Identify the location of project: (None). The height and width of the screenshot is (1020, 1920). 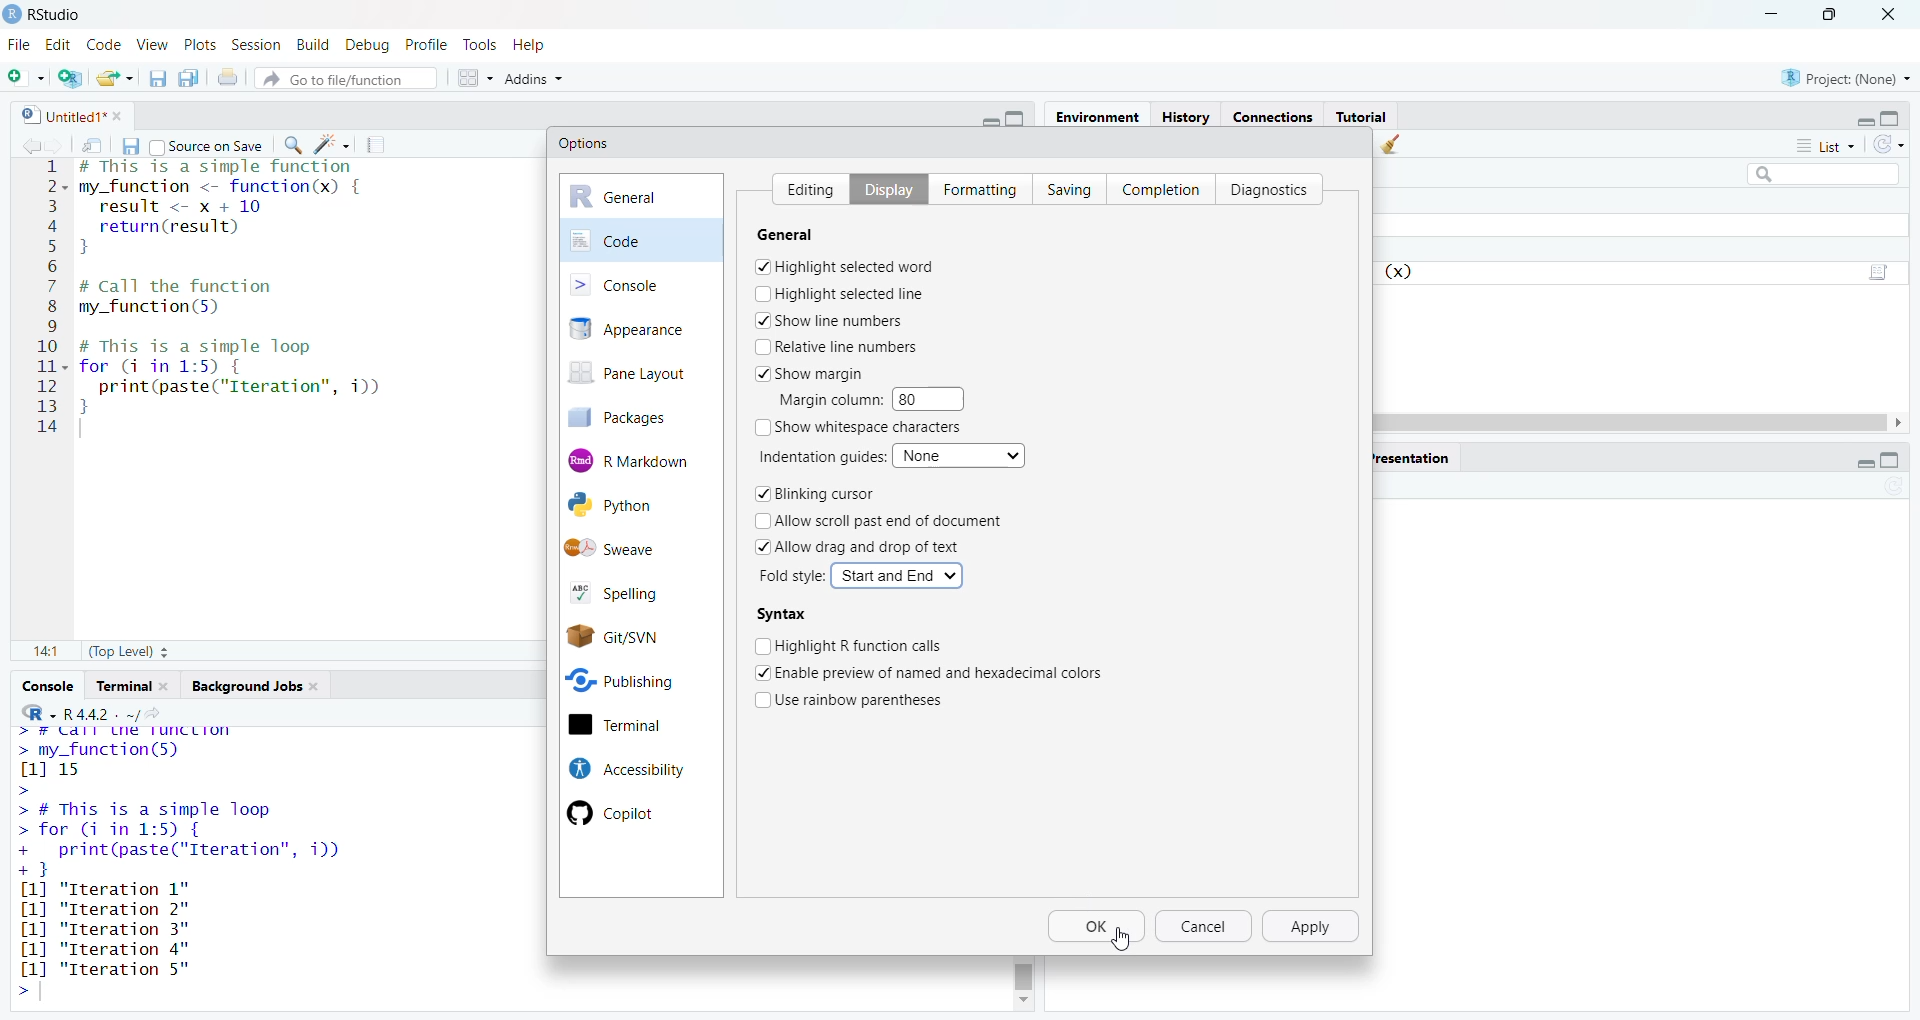
(1847, 79).